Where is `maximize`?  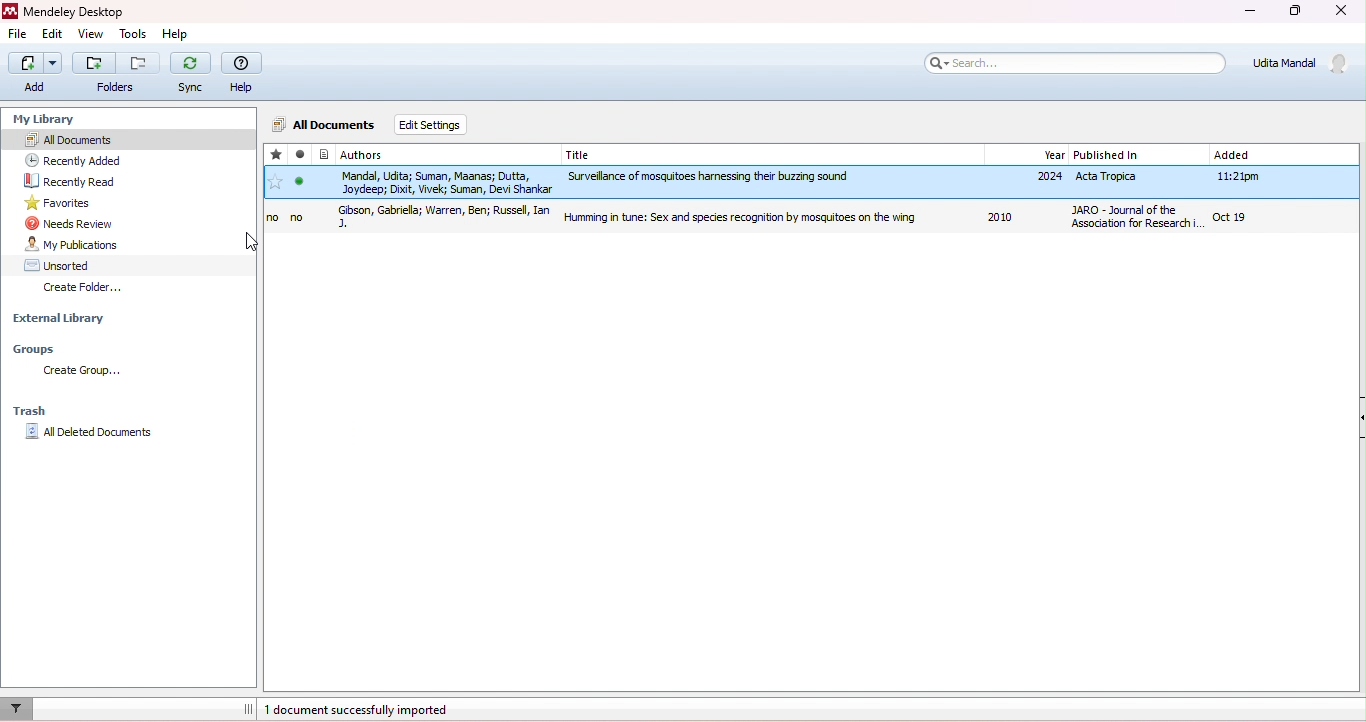 maximize is located at coordinates (1295, 12).